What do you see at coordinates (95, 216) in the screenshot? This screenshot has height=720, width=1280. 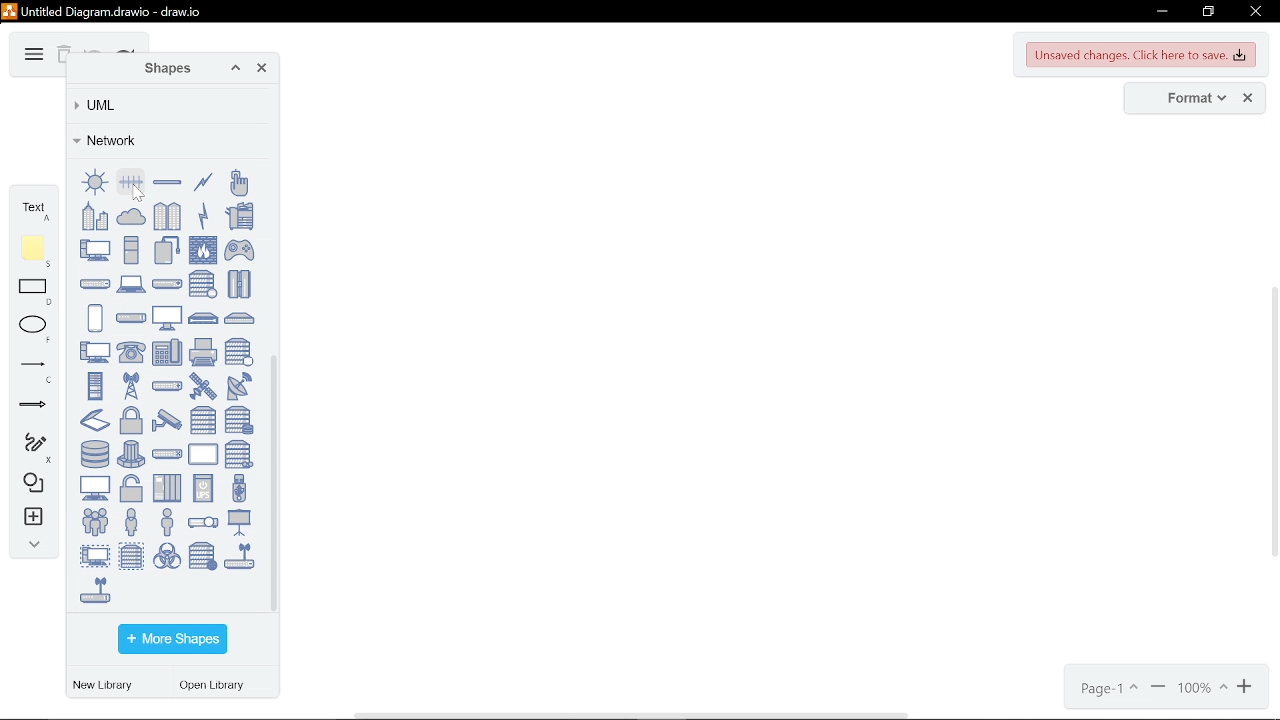 I see `business center` at bounding box center [95, 216].